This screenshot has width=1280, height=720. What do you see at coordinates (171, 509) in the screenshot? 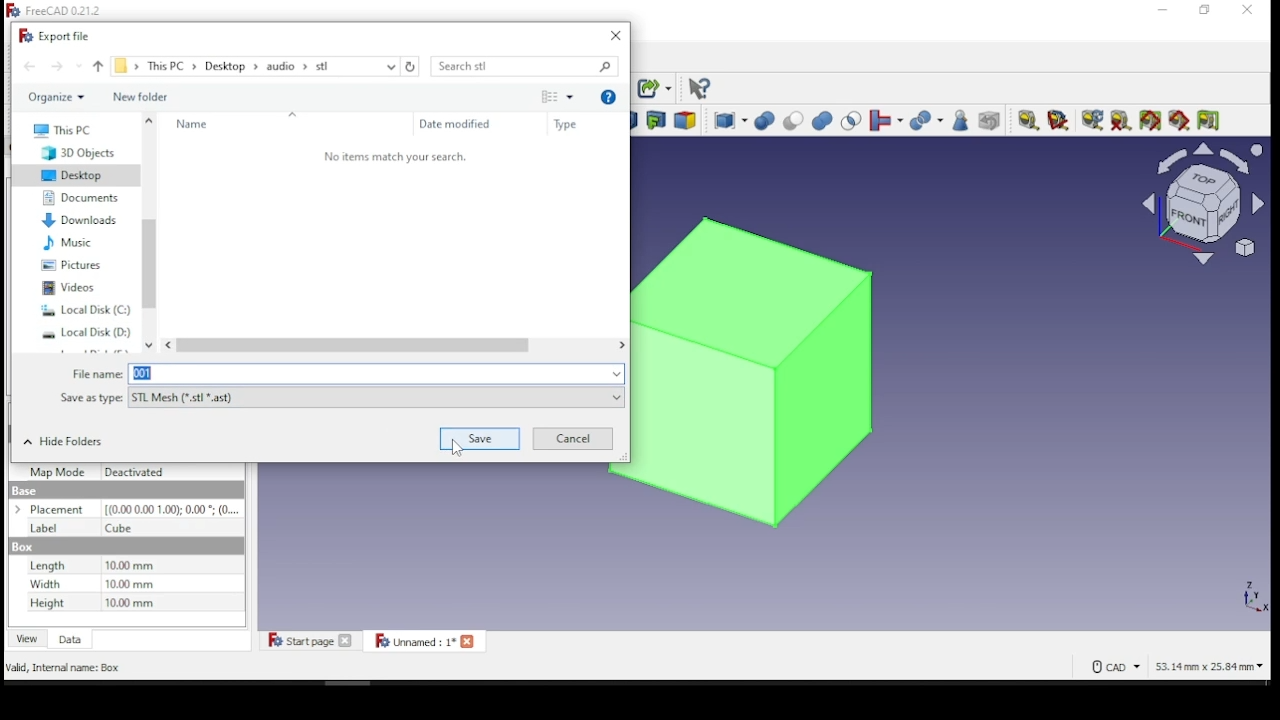
I see `0,000,00` at bounding box center [171, 509].